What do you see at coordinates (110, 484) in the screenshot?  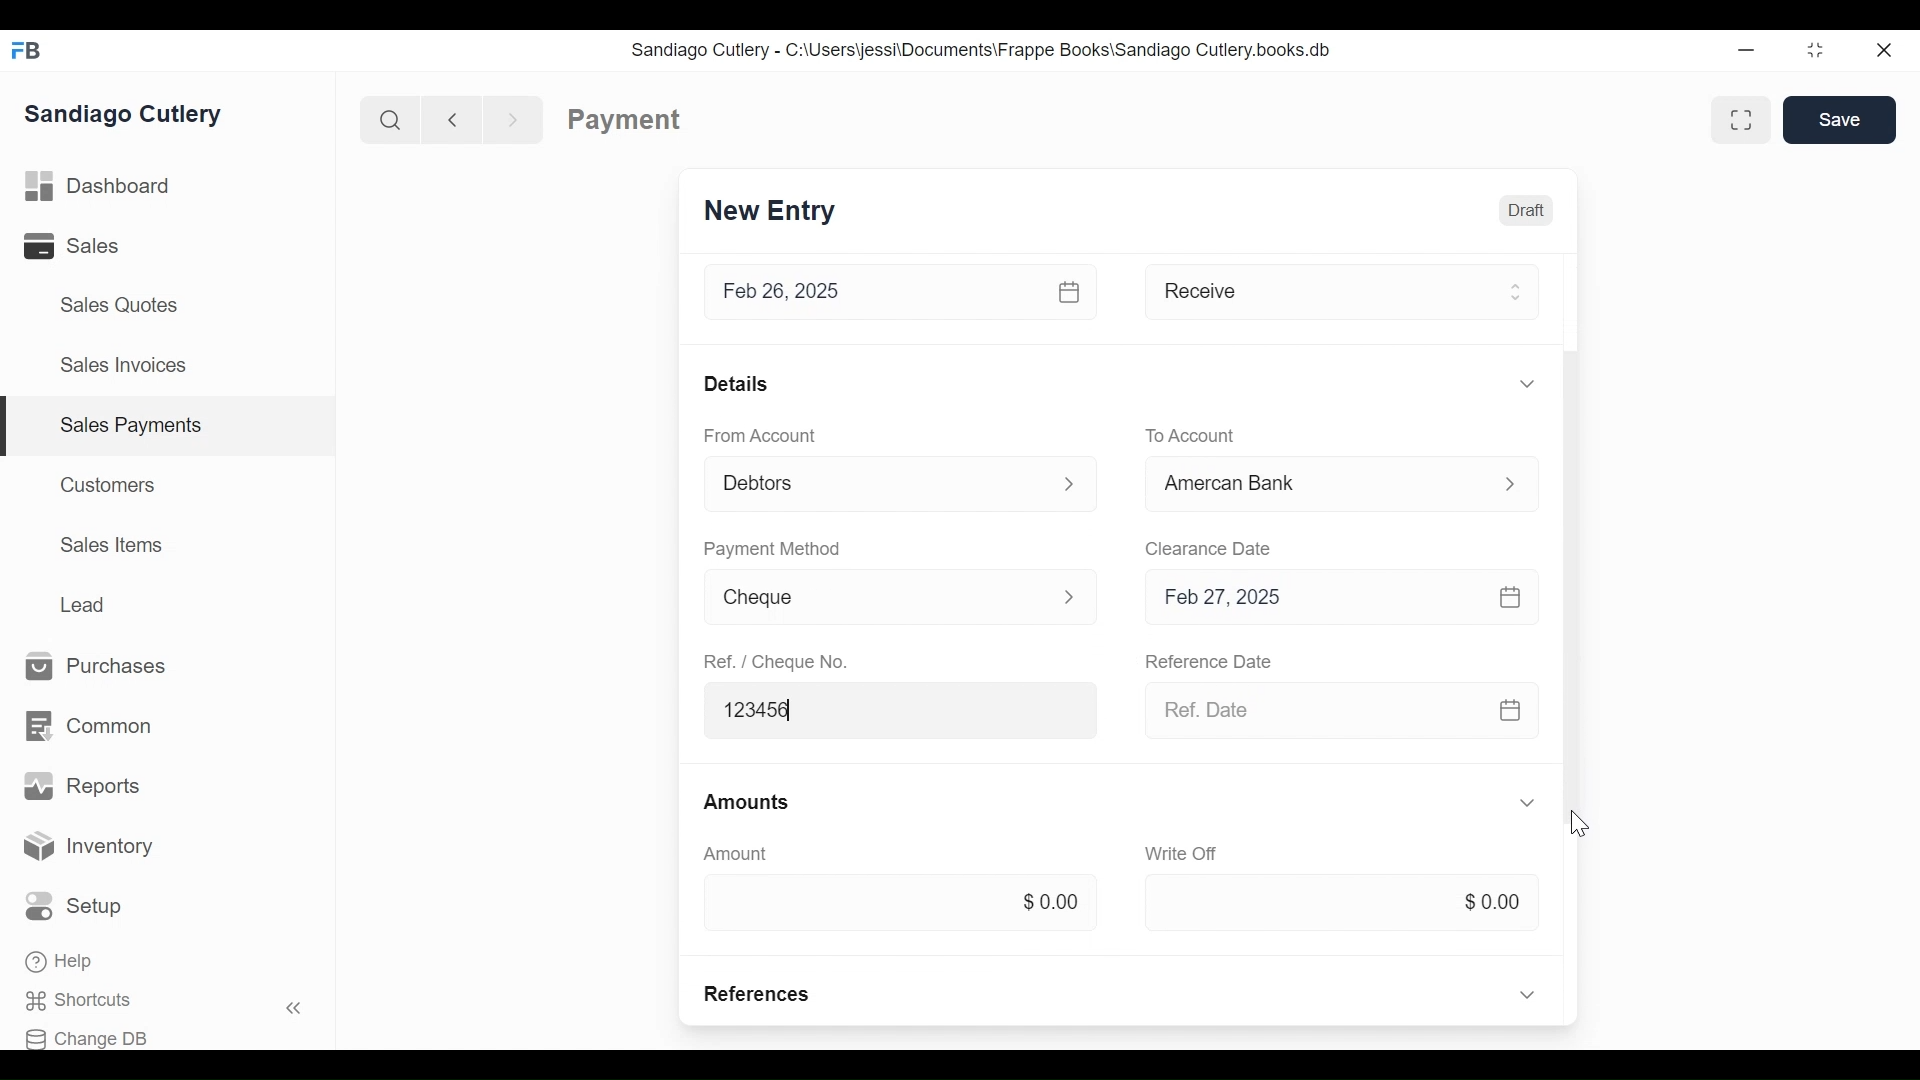 I see `Customers` at bounding box center [110, 484].